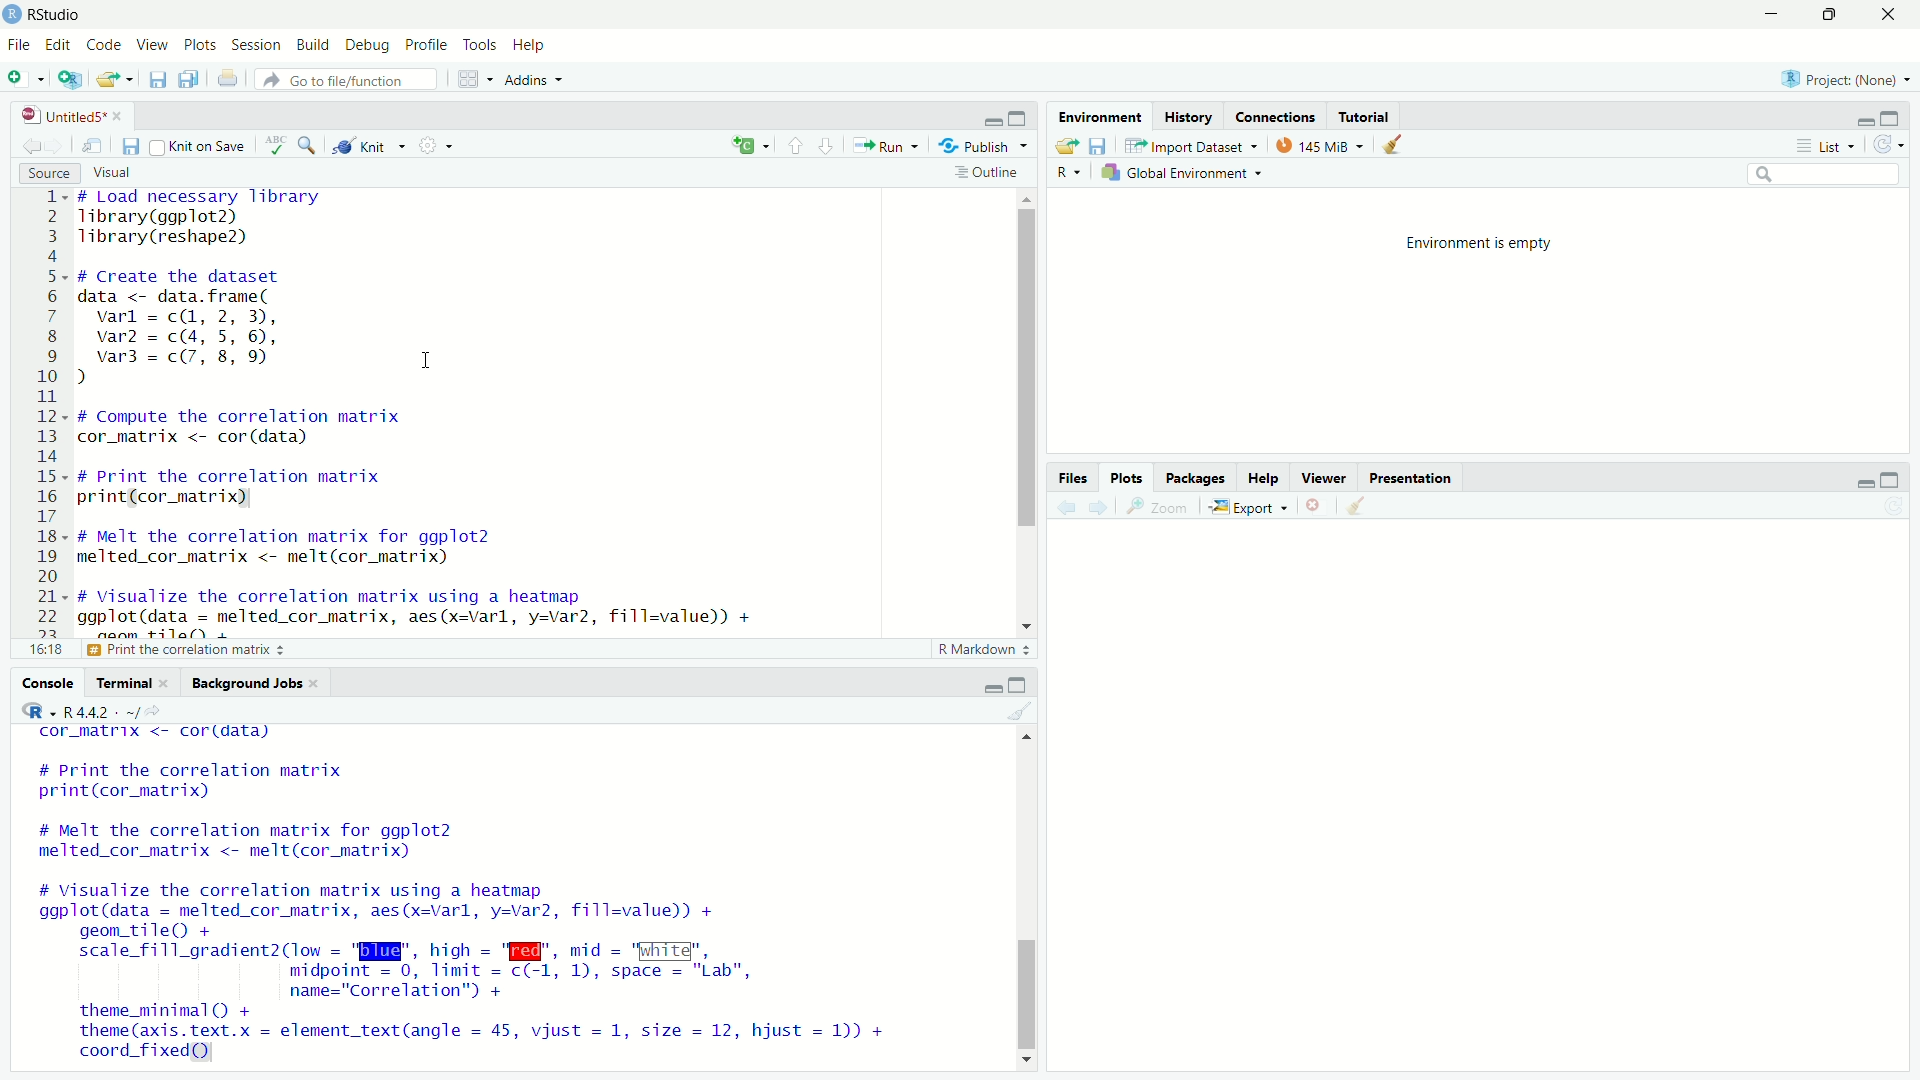 The height and width of the screenshot is (1080, 1920). I want to click on settings, so click(434, 145).